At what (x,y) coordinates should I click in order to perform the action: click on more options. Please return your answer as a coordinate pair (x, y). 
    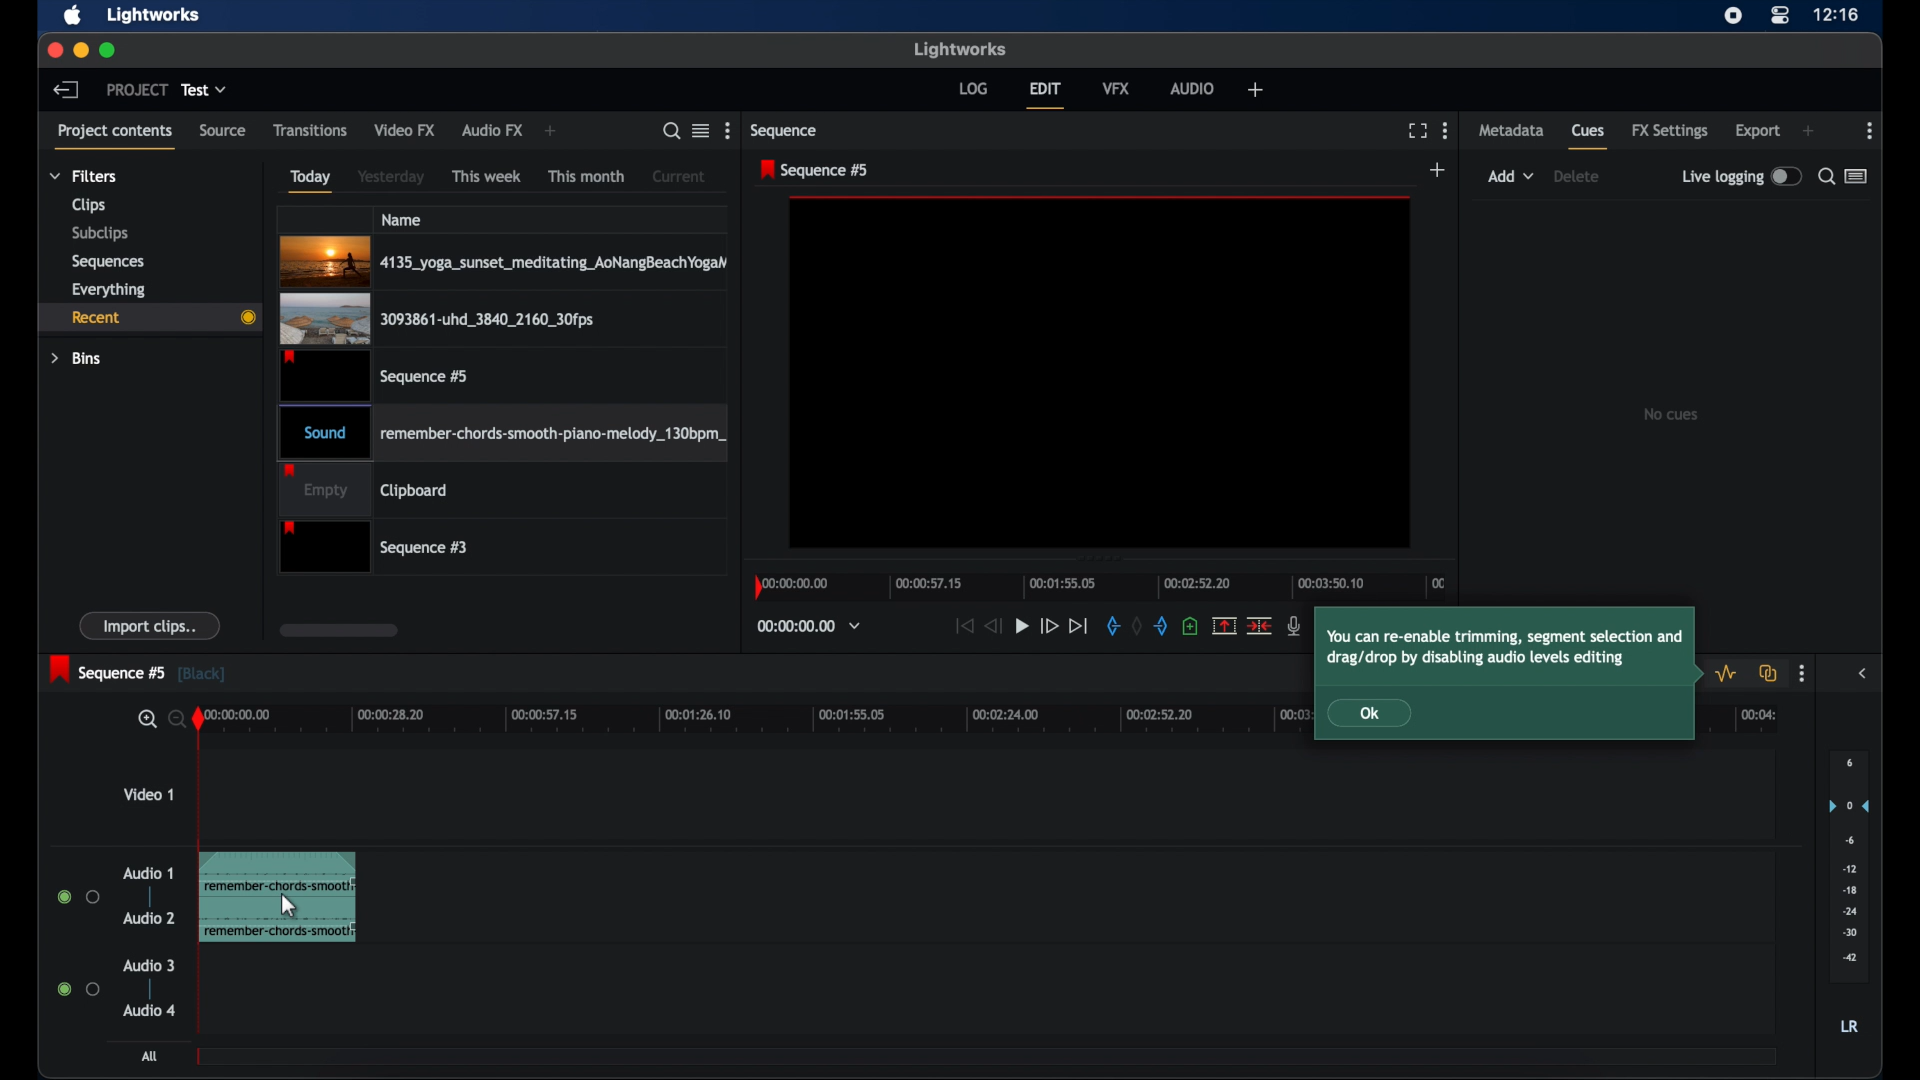
    Looking at the image, I should click on (728, 131).